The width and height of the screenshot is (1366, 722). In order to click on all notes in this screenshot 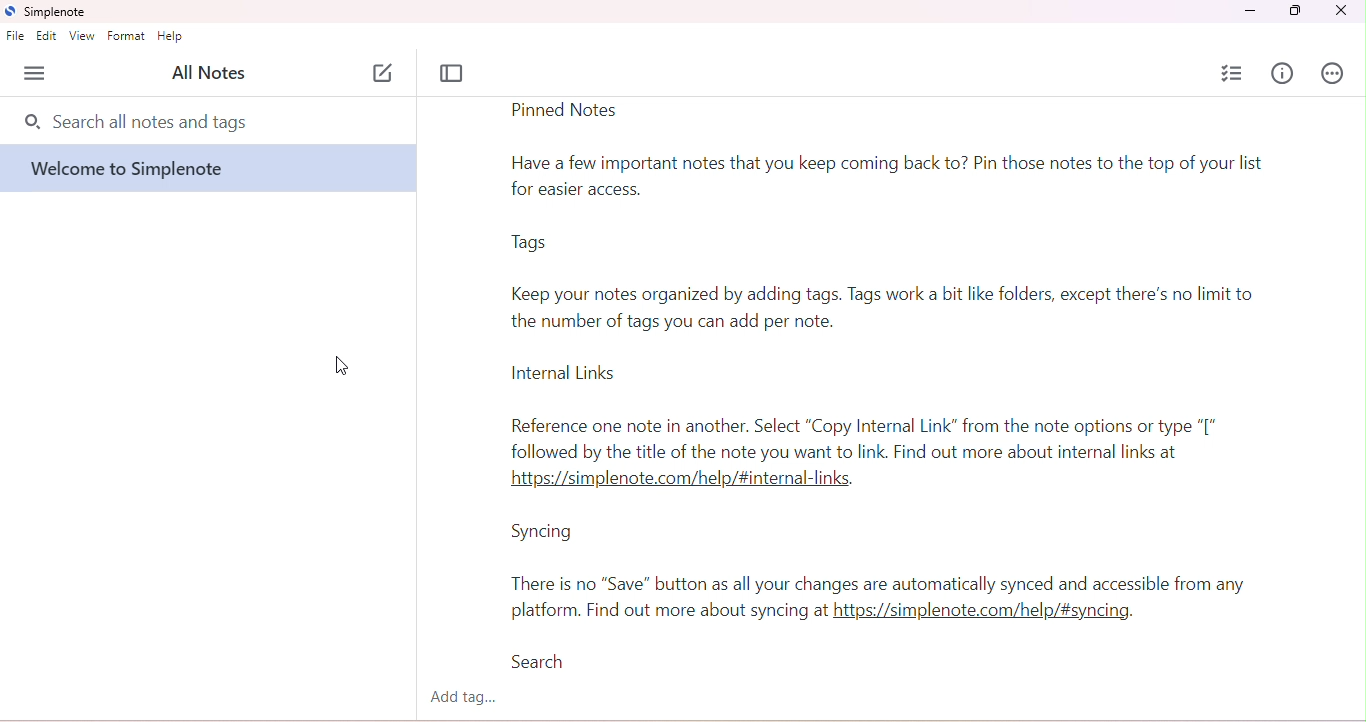, I will do `click(208, 72)`.